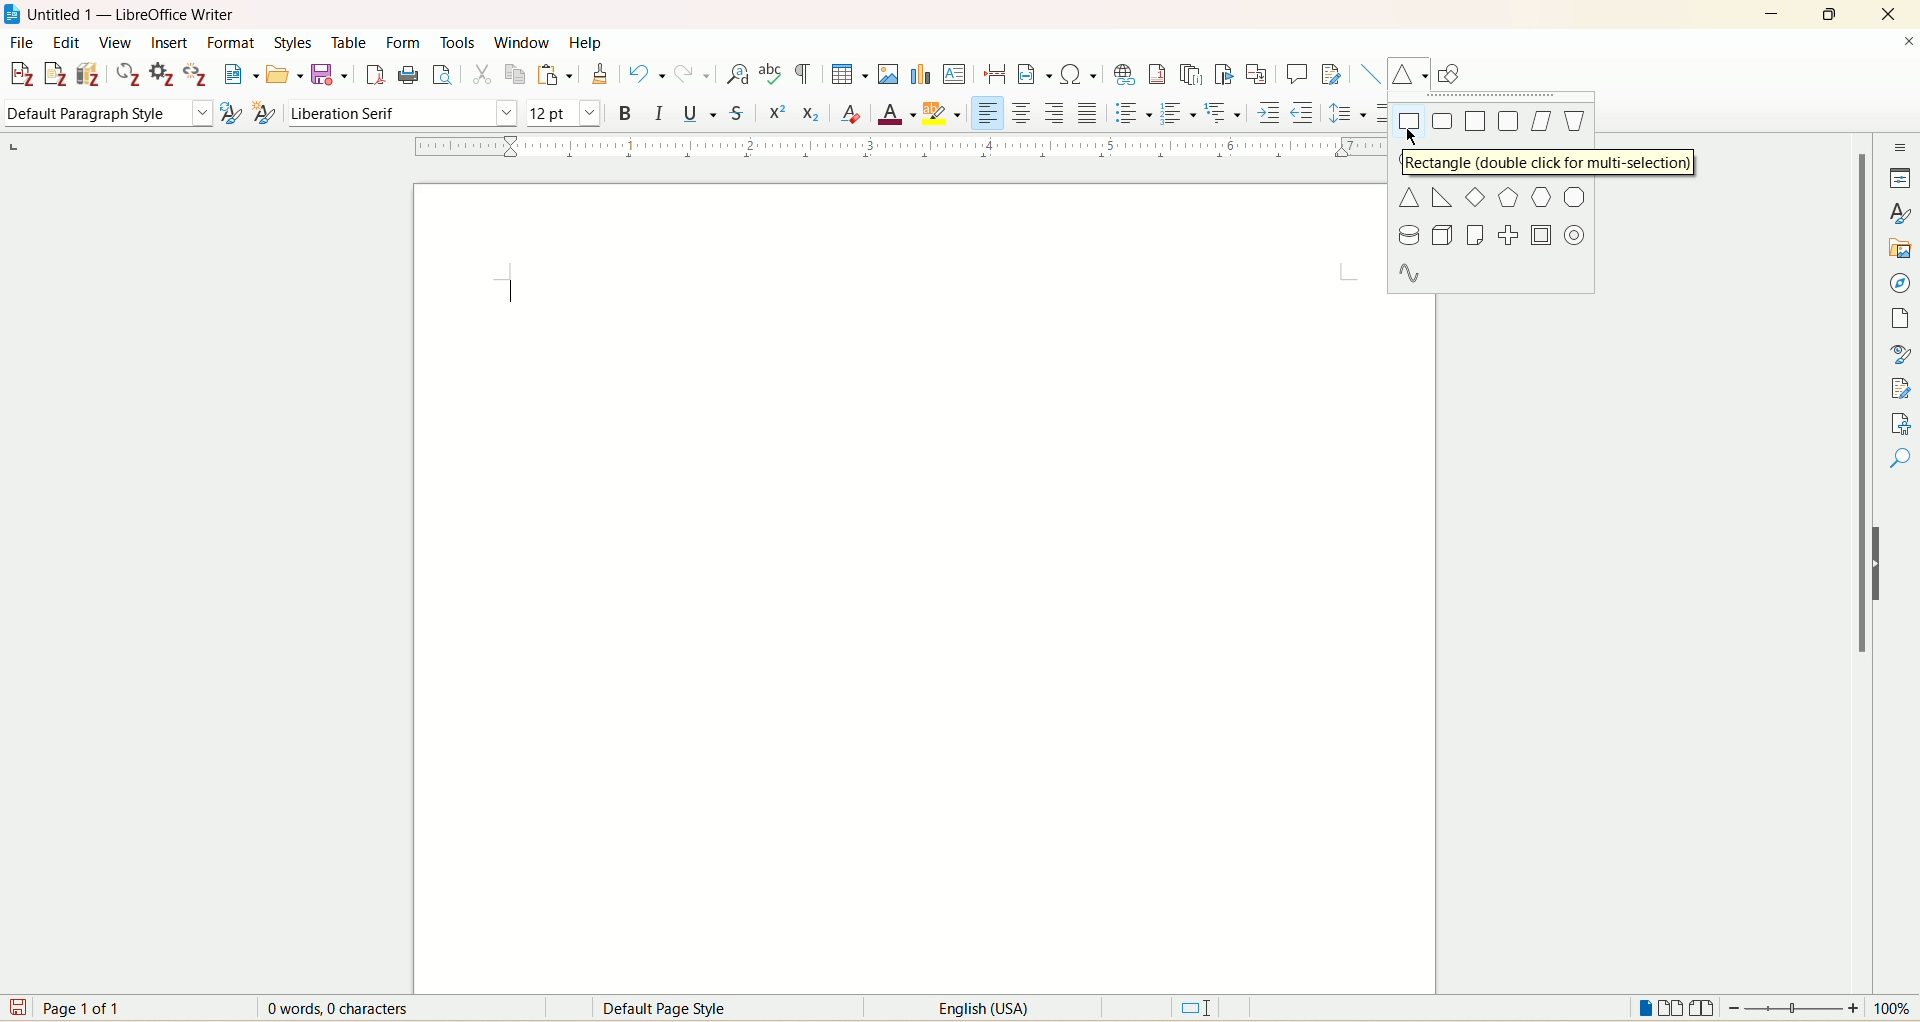 This screenshot has width=1920, height=1022. What do you see at coordinates (1901, 459) in the screenshot?
I see `find` at bounding box center [1901, 459].